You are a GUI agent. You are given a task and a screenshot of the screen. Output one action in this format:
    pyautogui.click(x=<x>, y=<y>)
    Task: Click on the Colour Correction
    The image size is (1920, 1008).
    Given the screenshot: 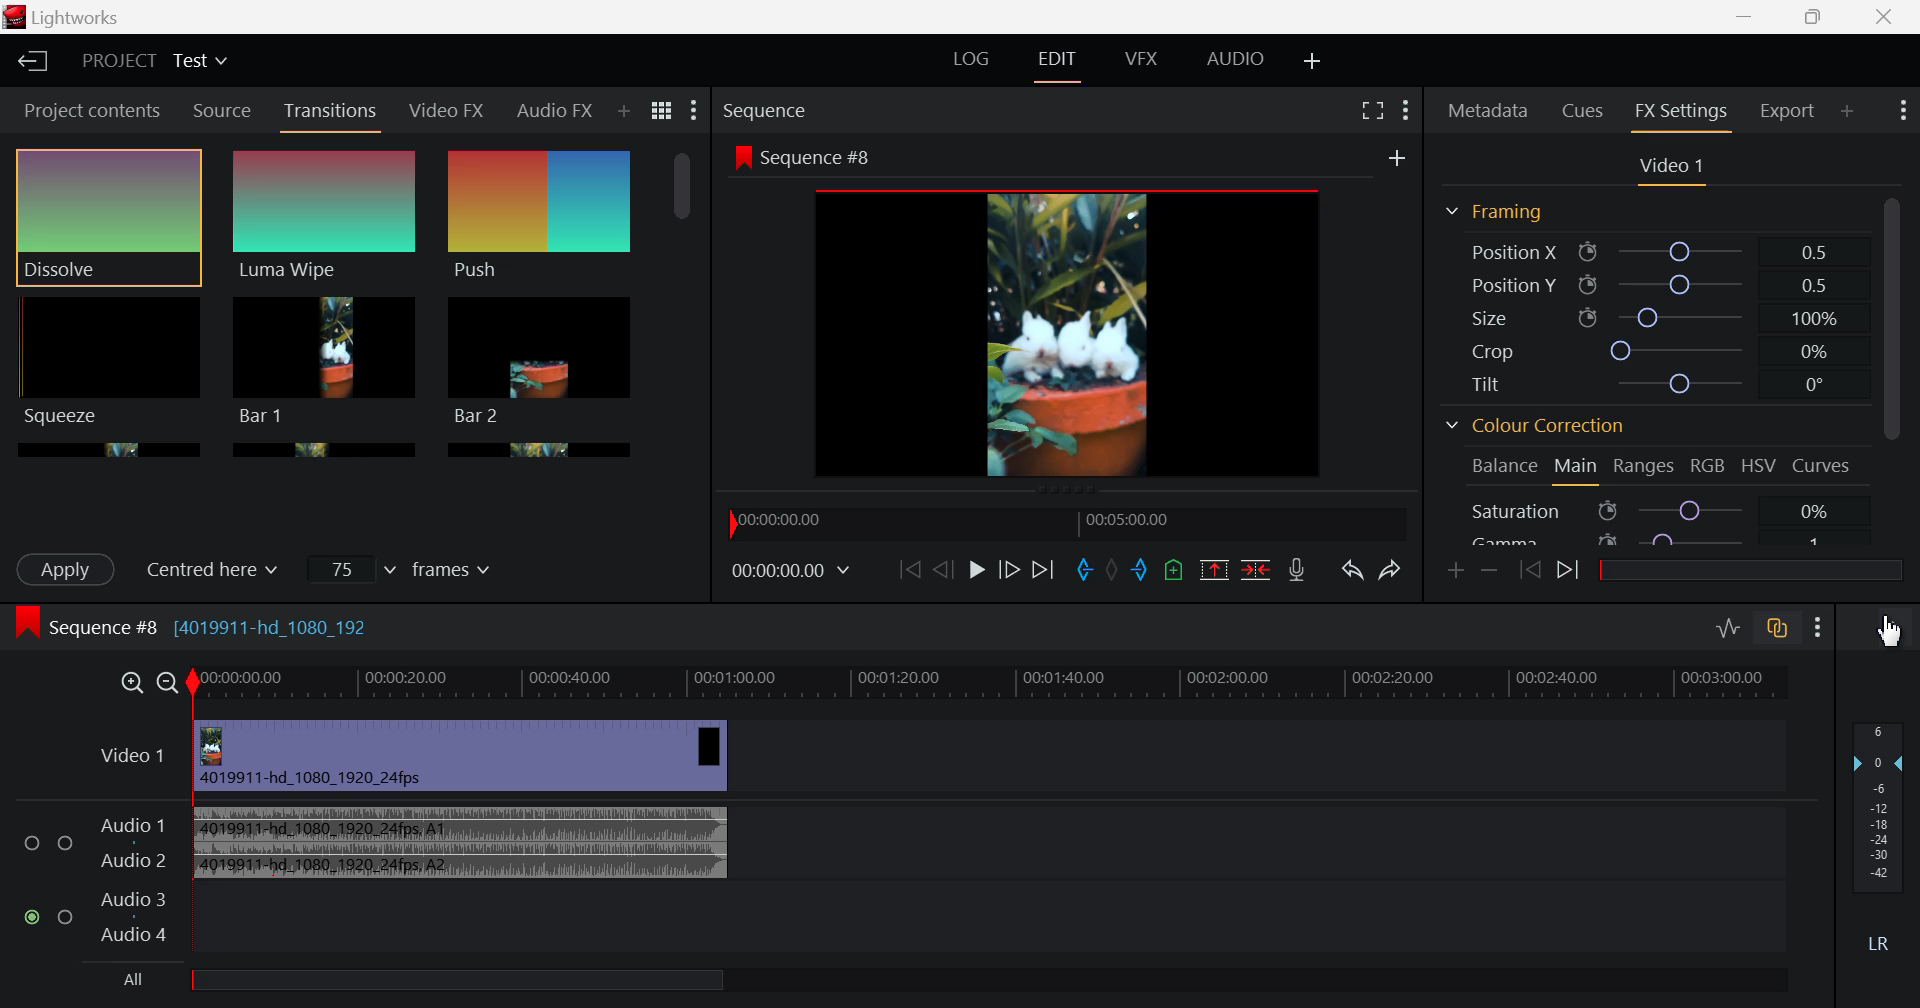 What is the action you would take?
    pyautogui.click(x=1541, y=424)
    